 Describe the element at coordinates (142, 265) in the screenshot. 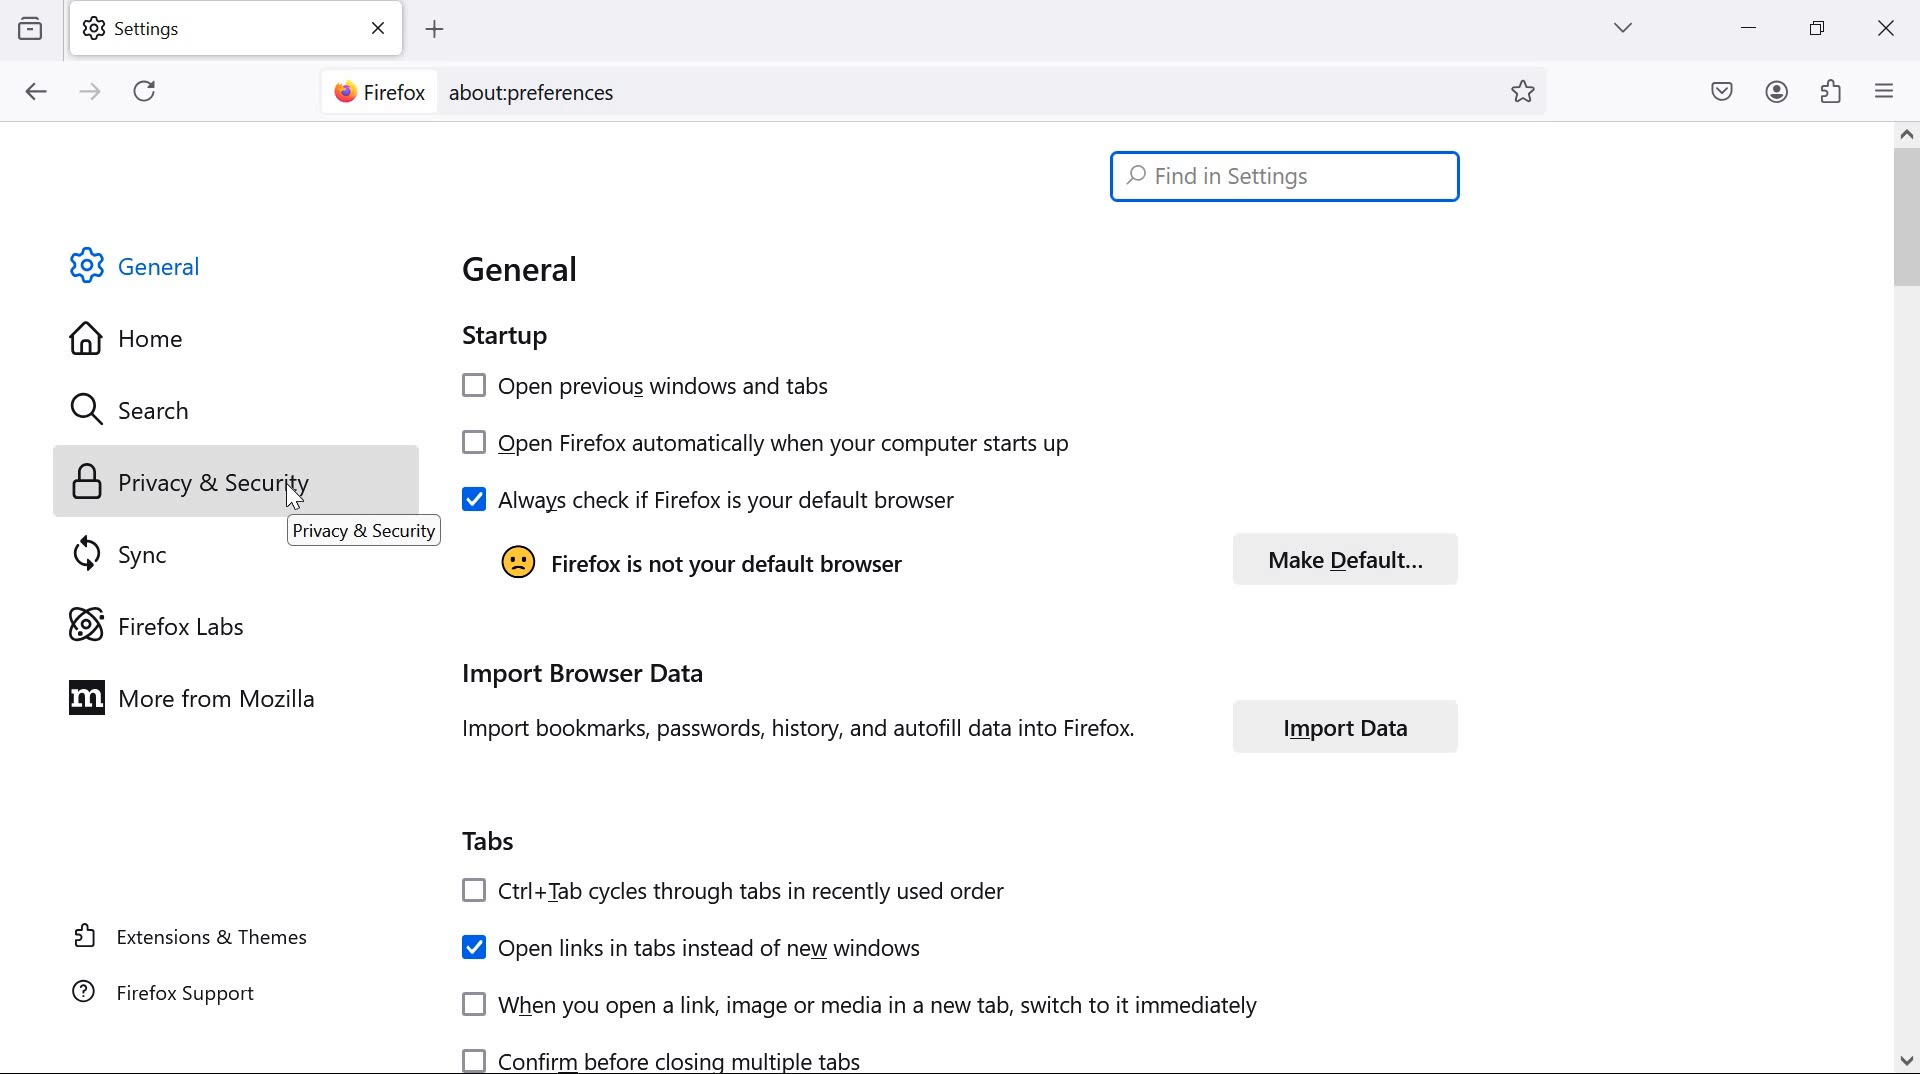

I see `General` at that location.